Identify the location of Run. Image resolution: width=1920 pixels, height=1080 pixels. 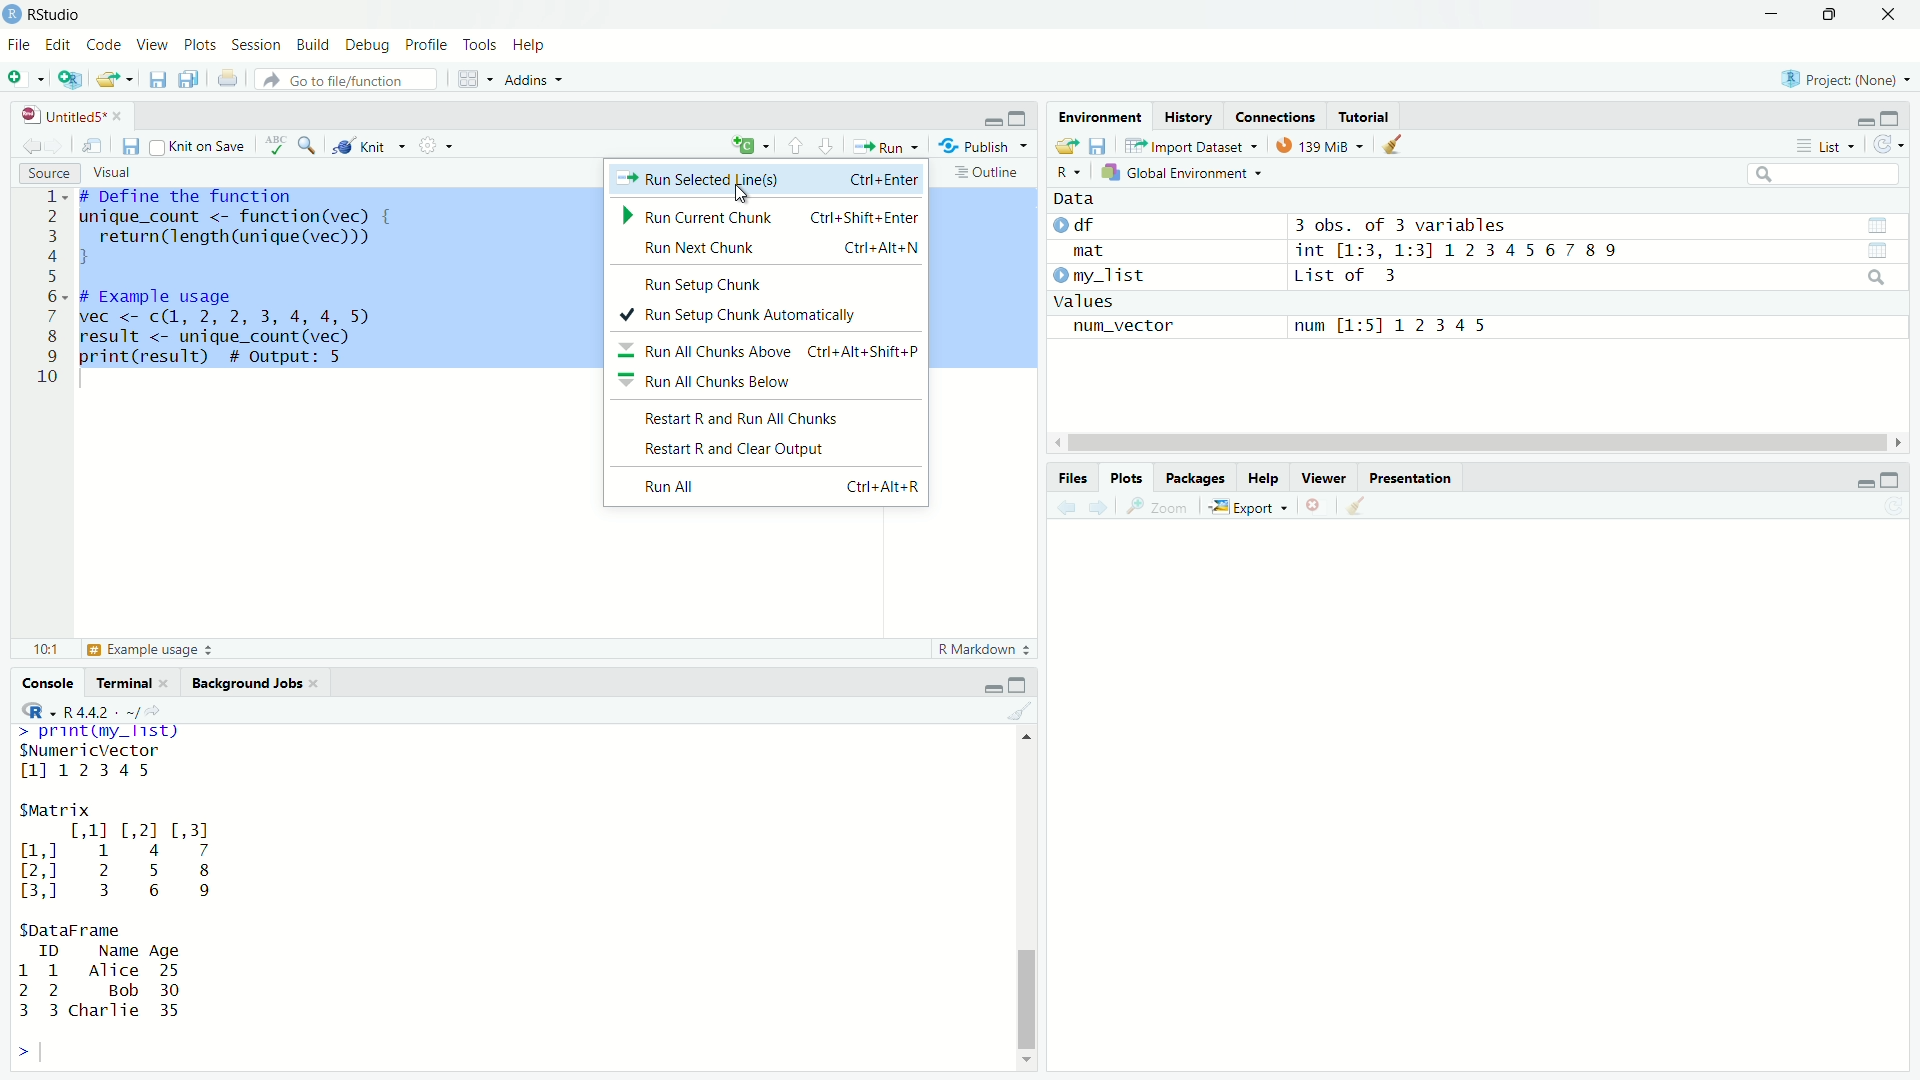
(886, 147).